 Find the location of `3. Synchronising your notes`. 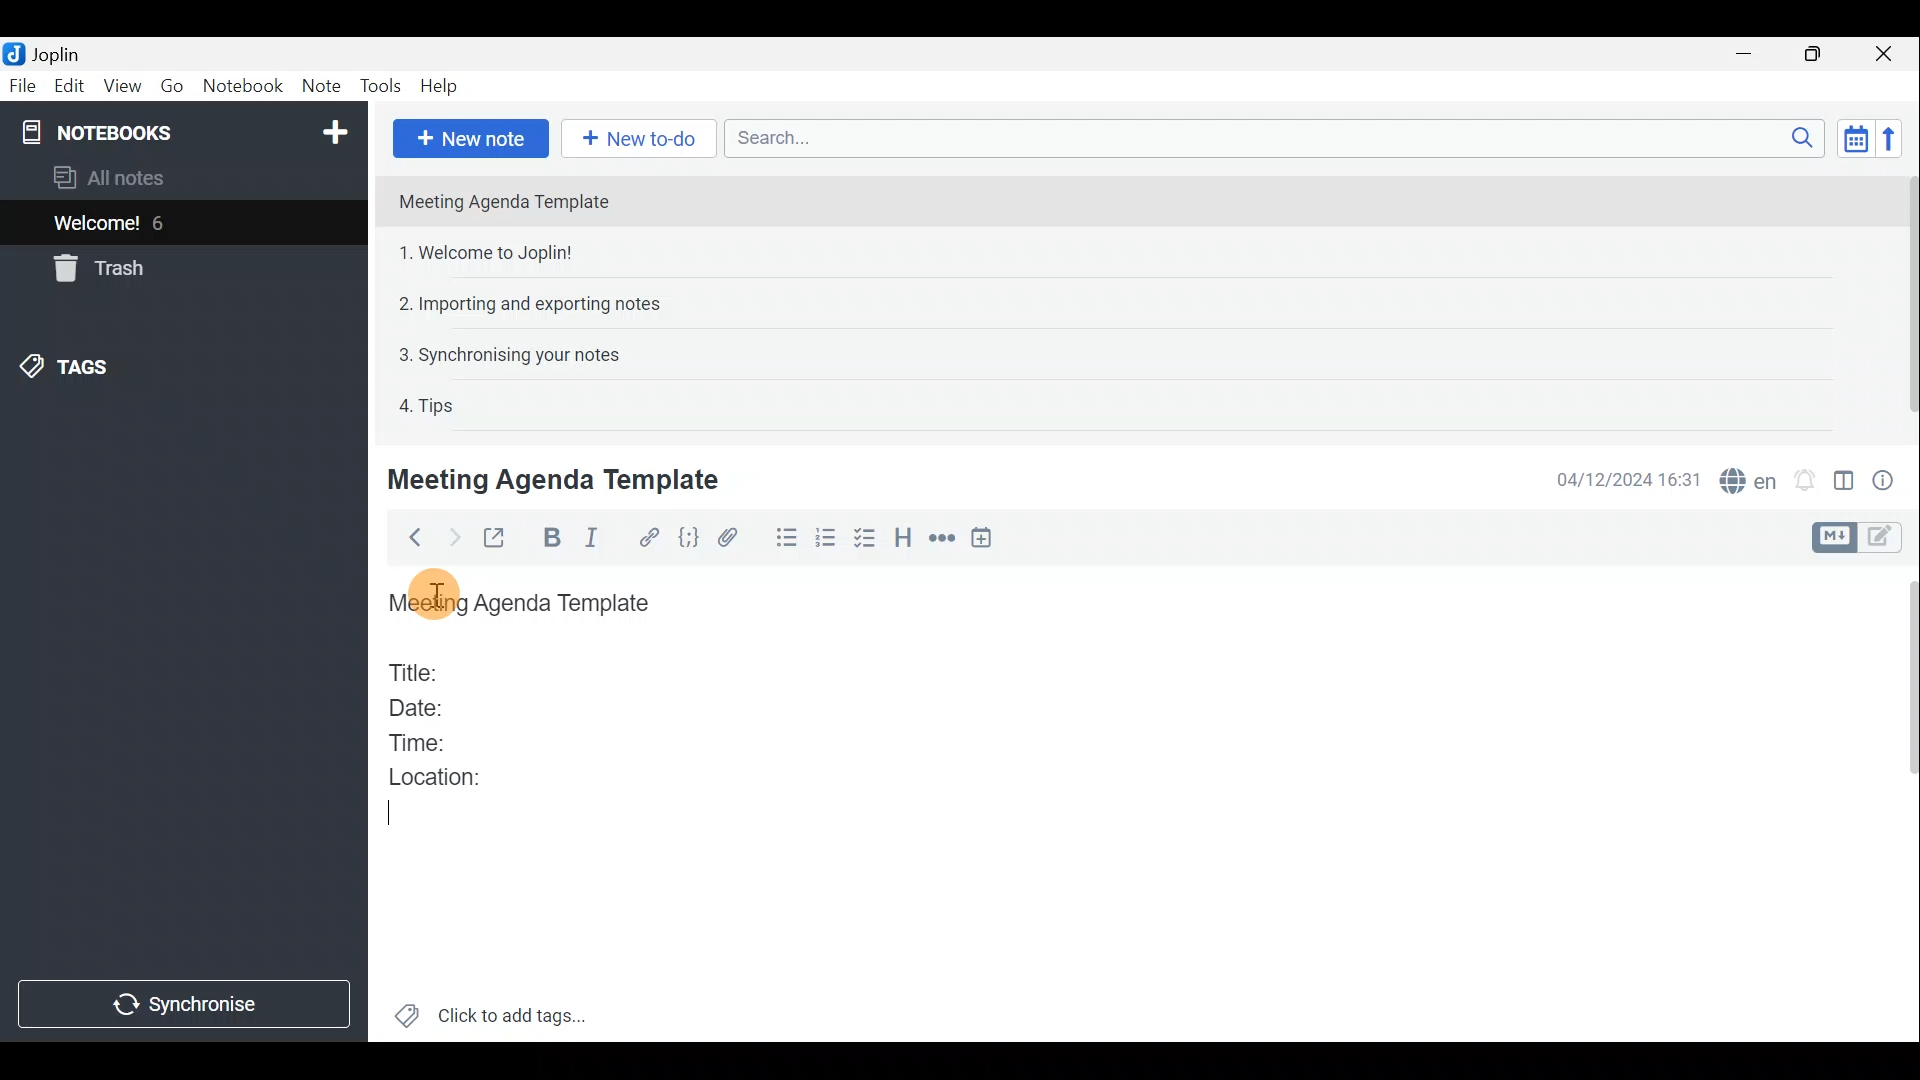

3. Synchronising your notes is located at coordinates (509, 354).